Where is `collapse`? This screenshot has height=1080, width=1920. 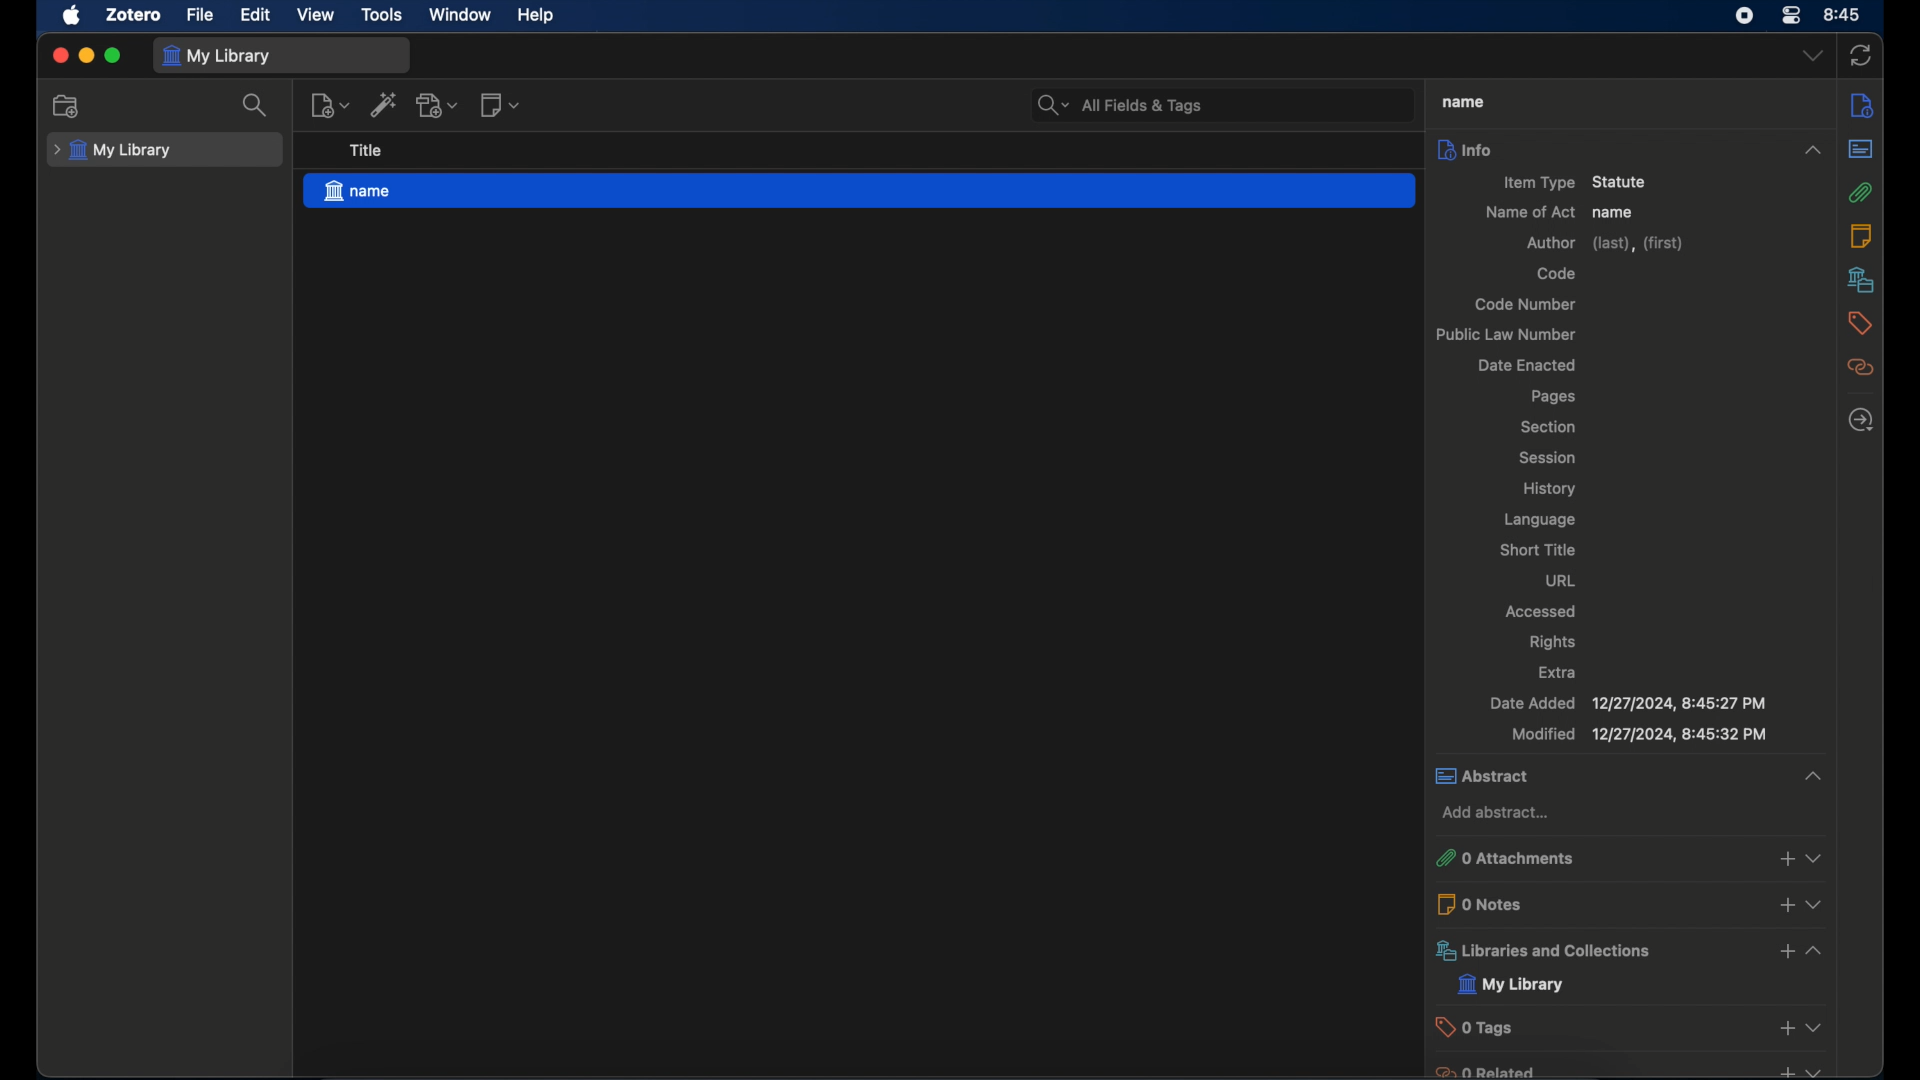
collapse is located at coordinates (1818, 775).